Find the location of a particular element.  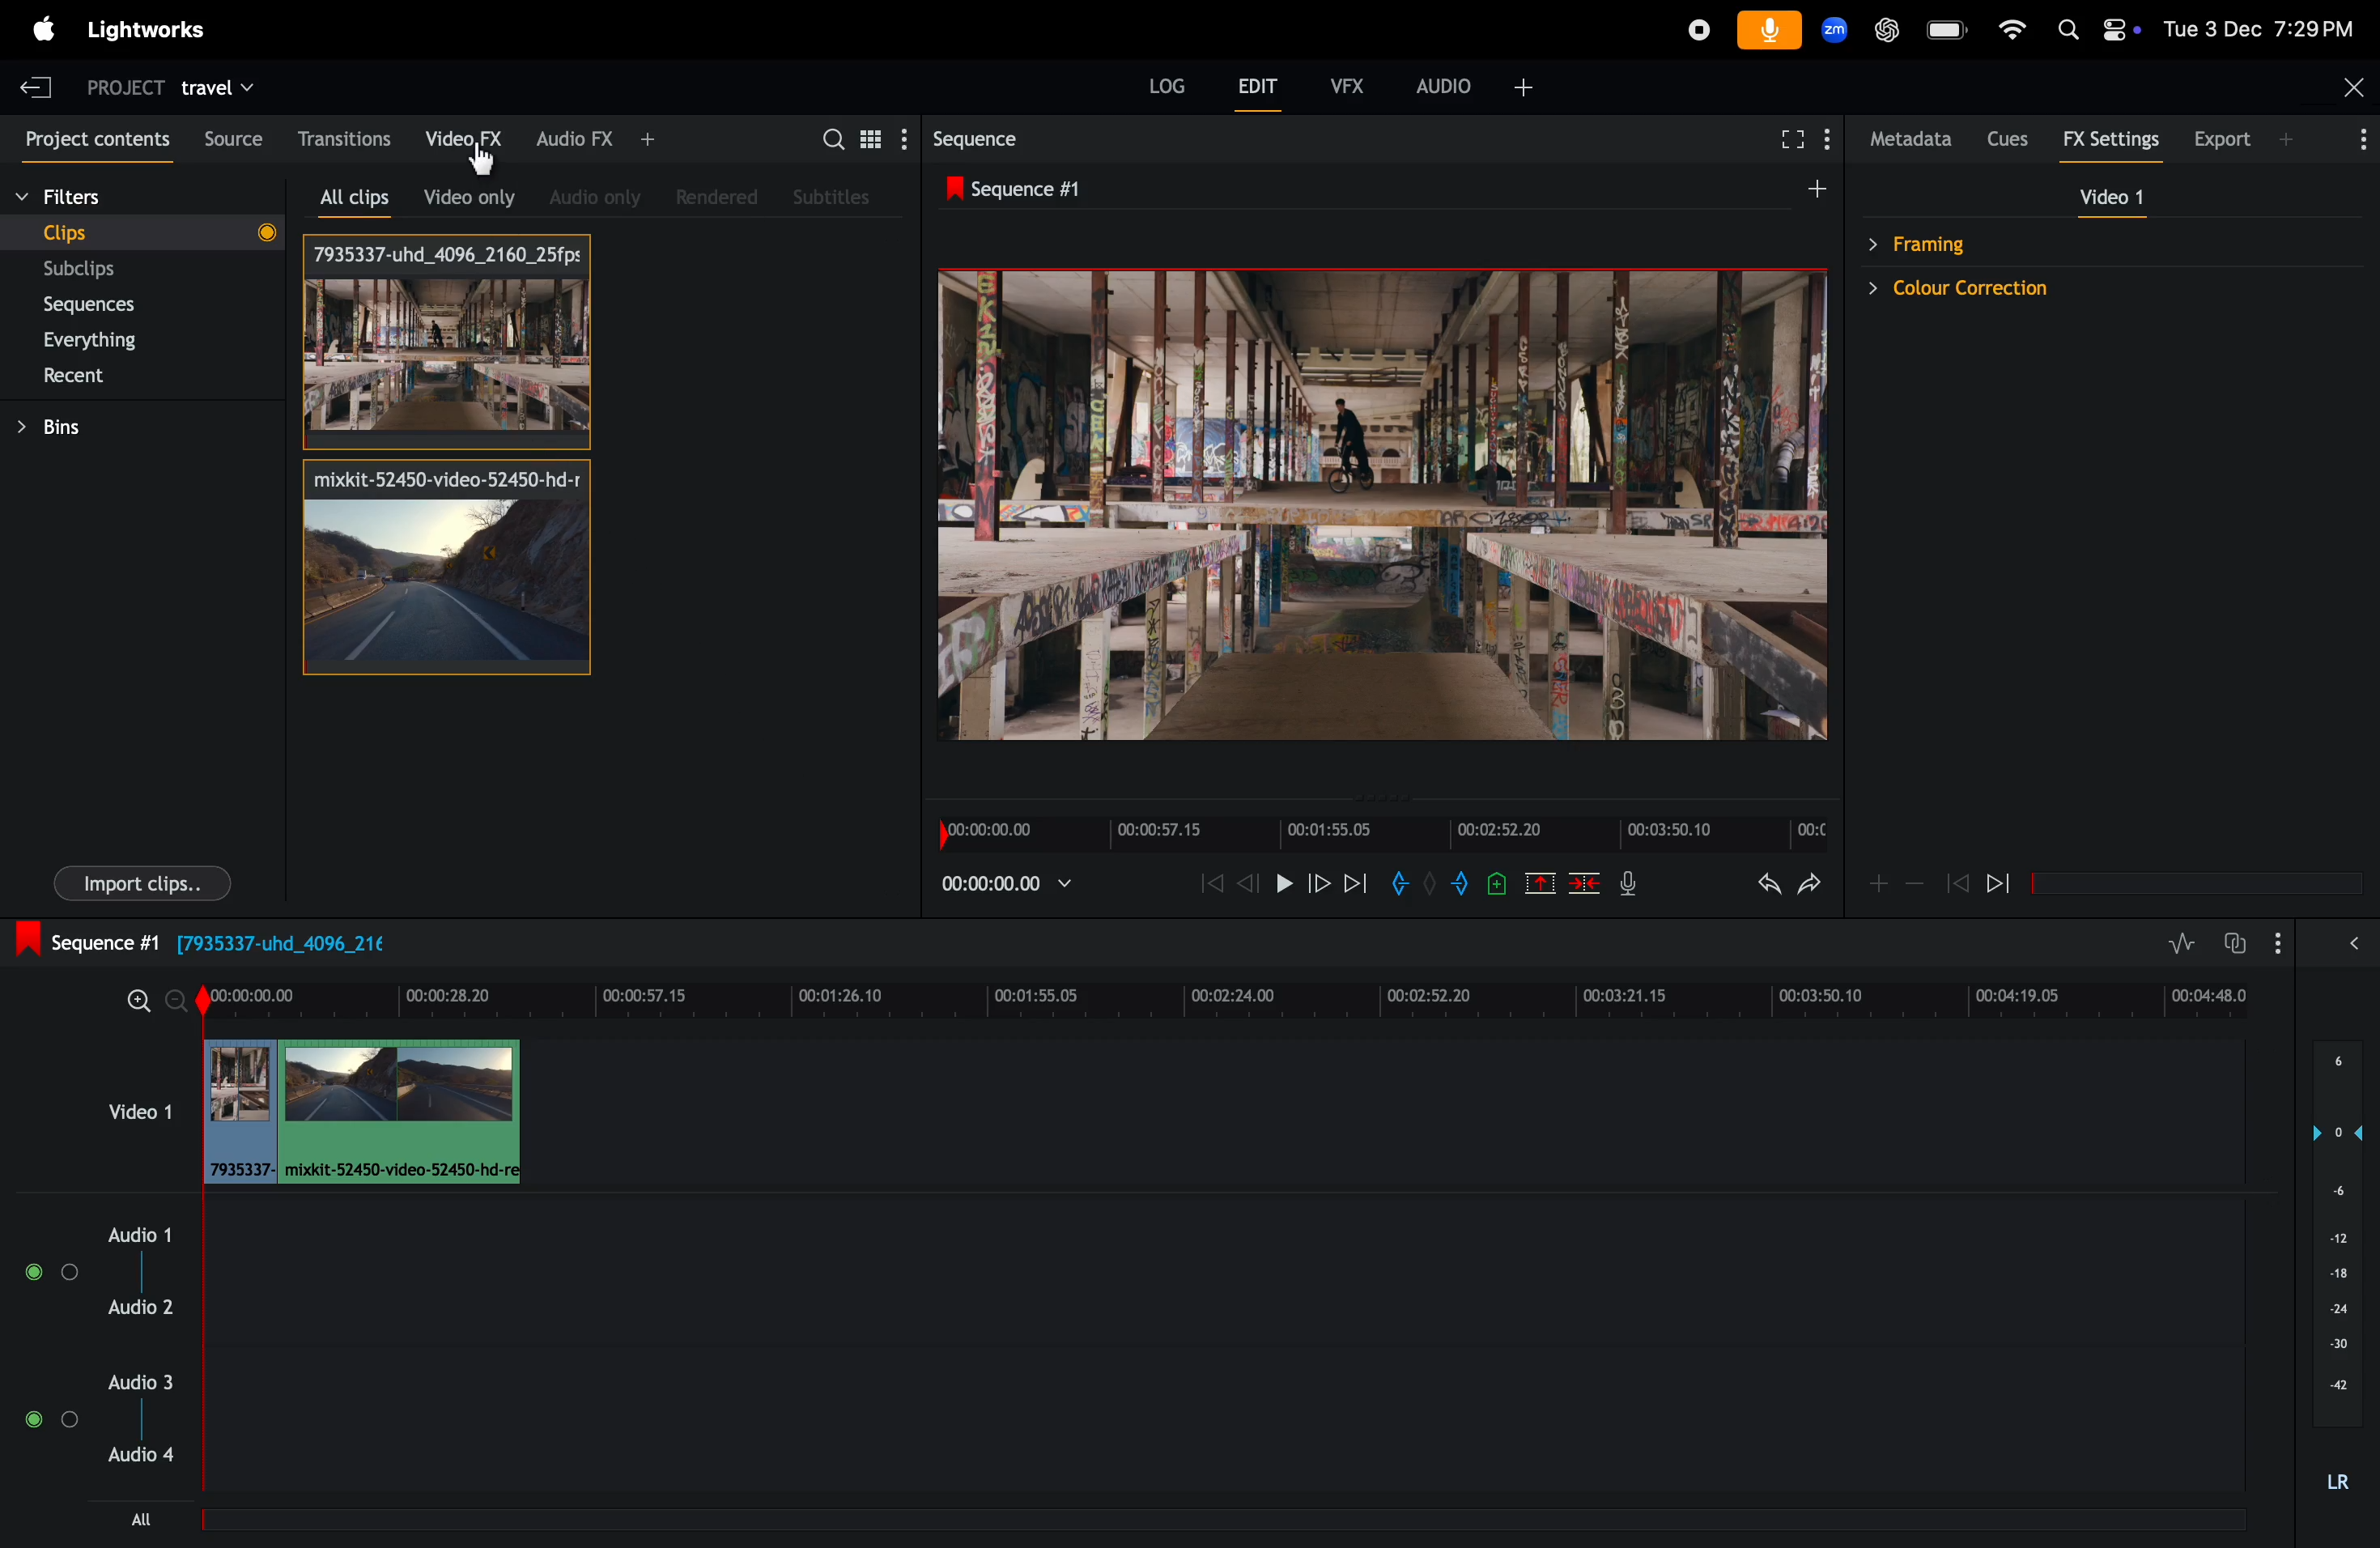

record is located at coordinates (1693, 27).